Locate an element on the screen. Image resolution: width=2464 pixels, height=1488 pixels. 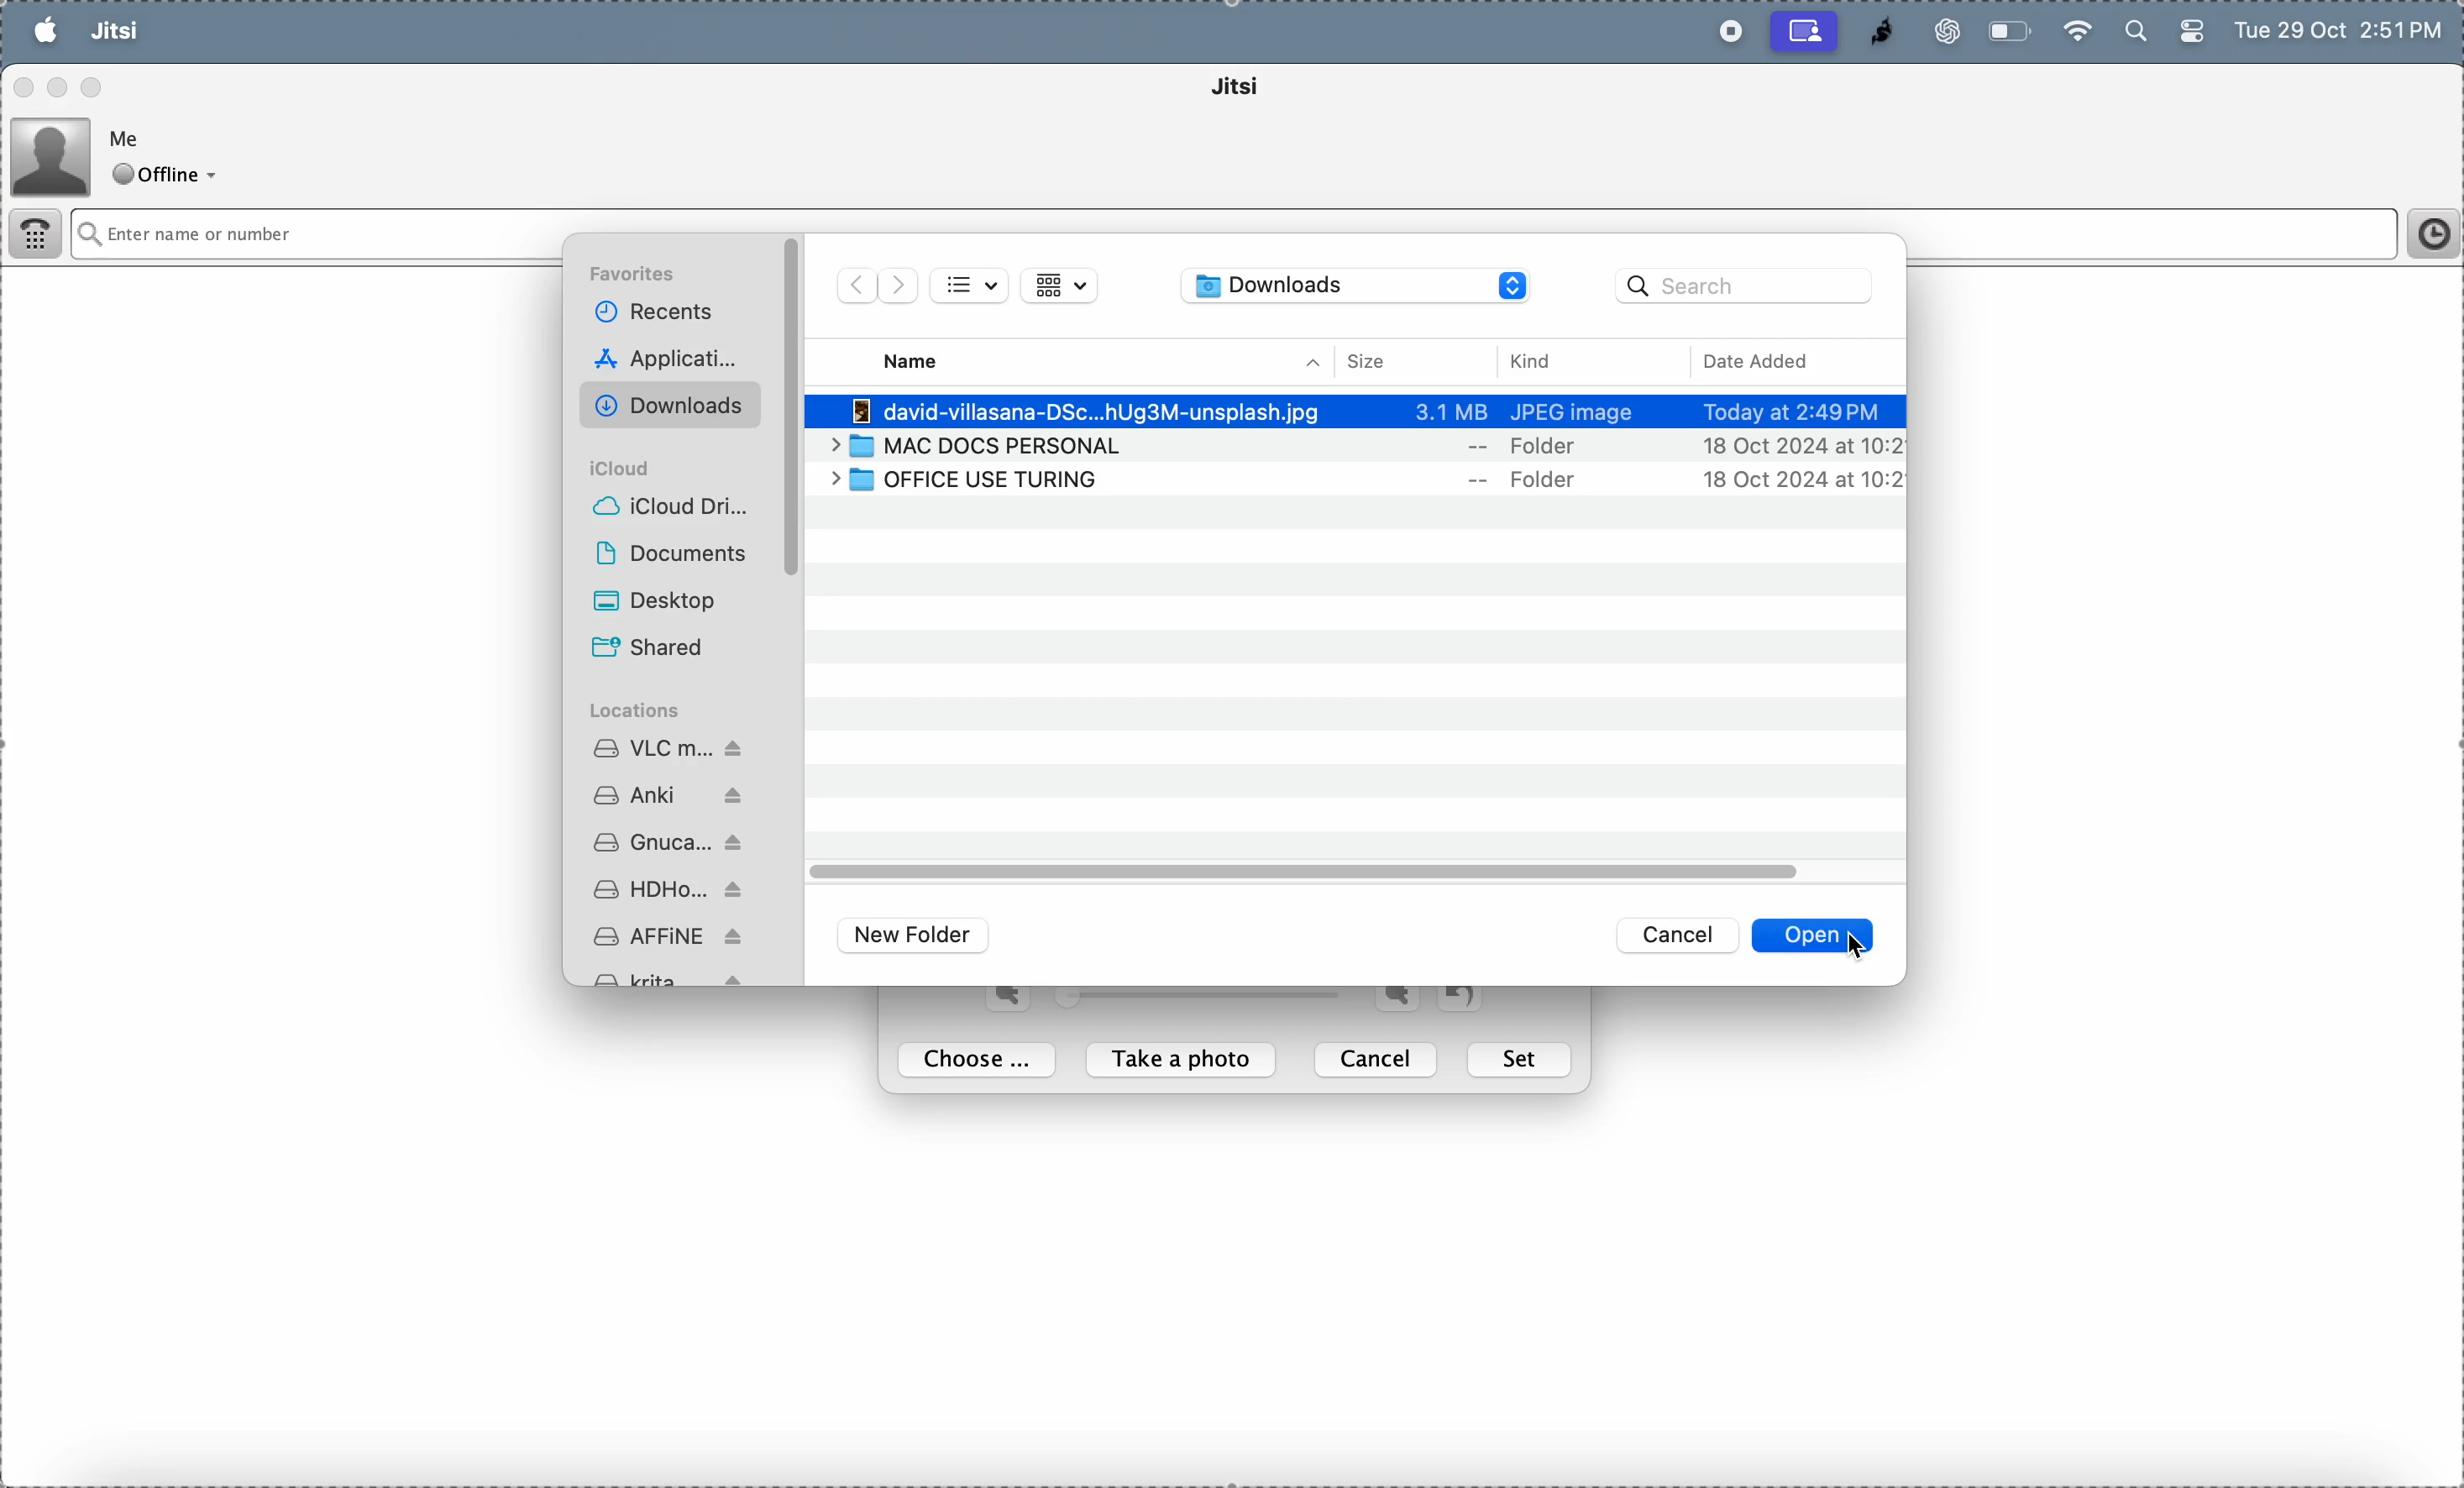
Documents is located at coordinates (681, 552).